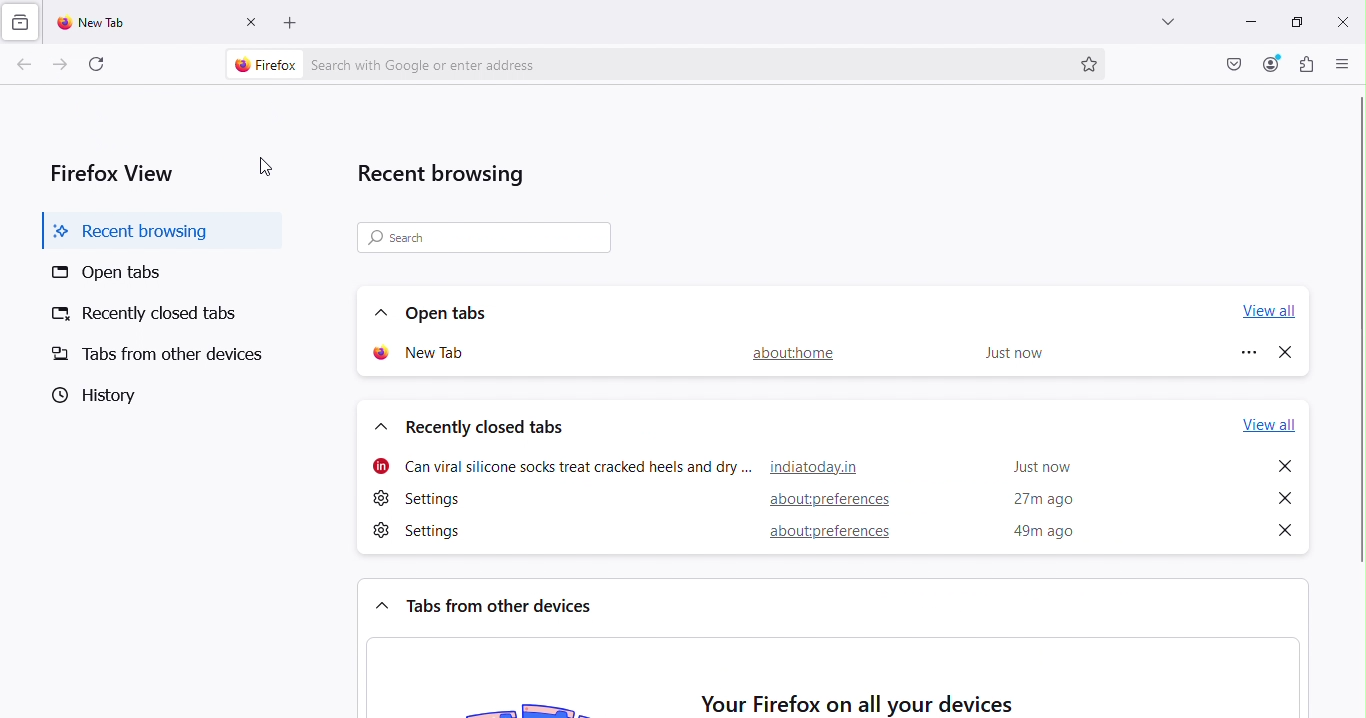 The width and height of the screenshot is (1366, 718). Describe the element at coordinates (261, 65) in the screenshot. I see `firefox logo` at that location.